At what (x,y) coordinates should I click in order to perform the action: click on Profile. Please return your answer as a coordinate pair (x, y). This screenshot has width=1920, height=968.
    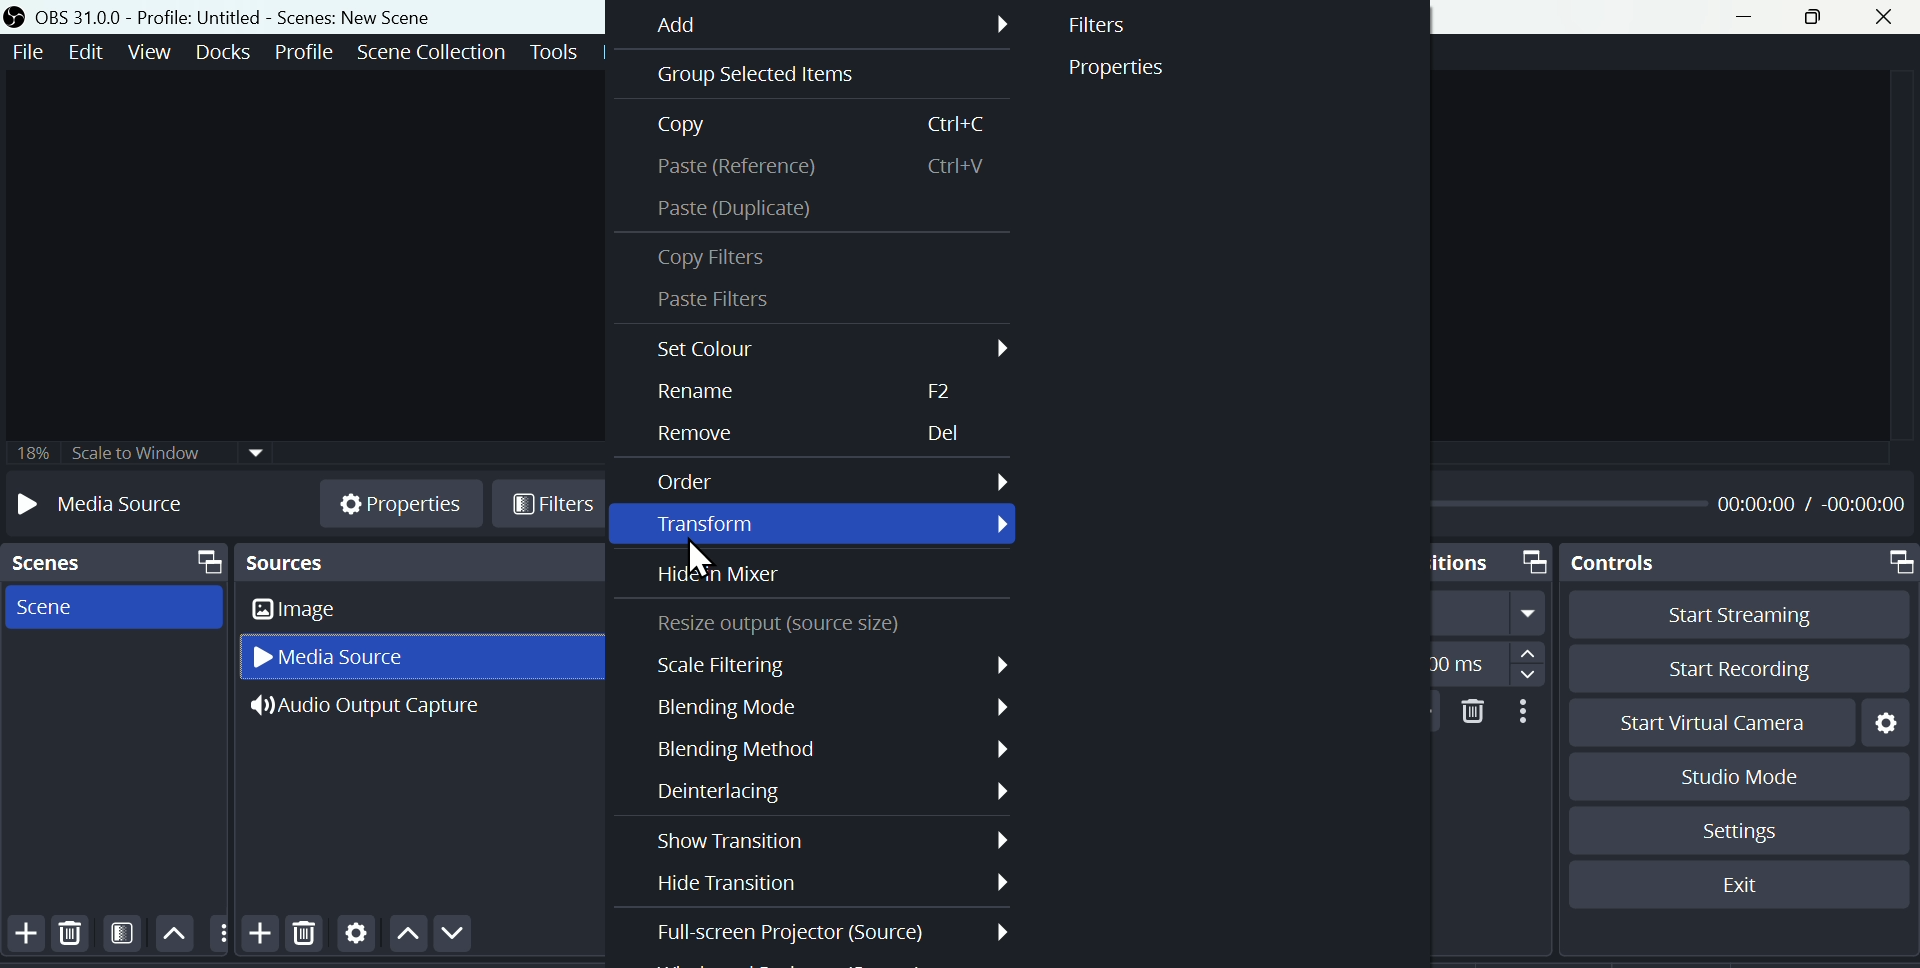
    Looking at the image, I should click on (299, 51).